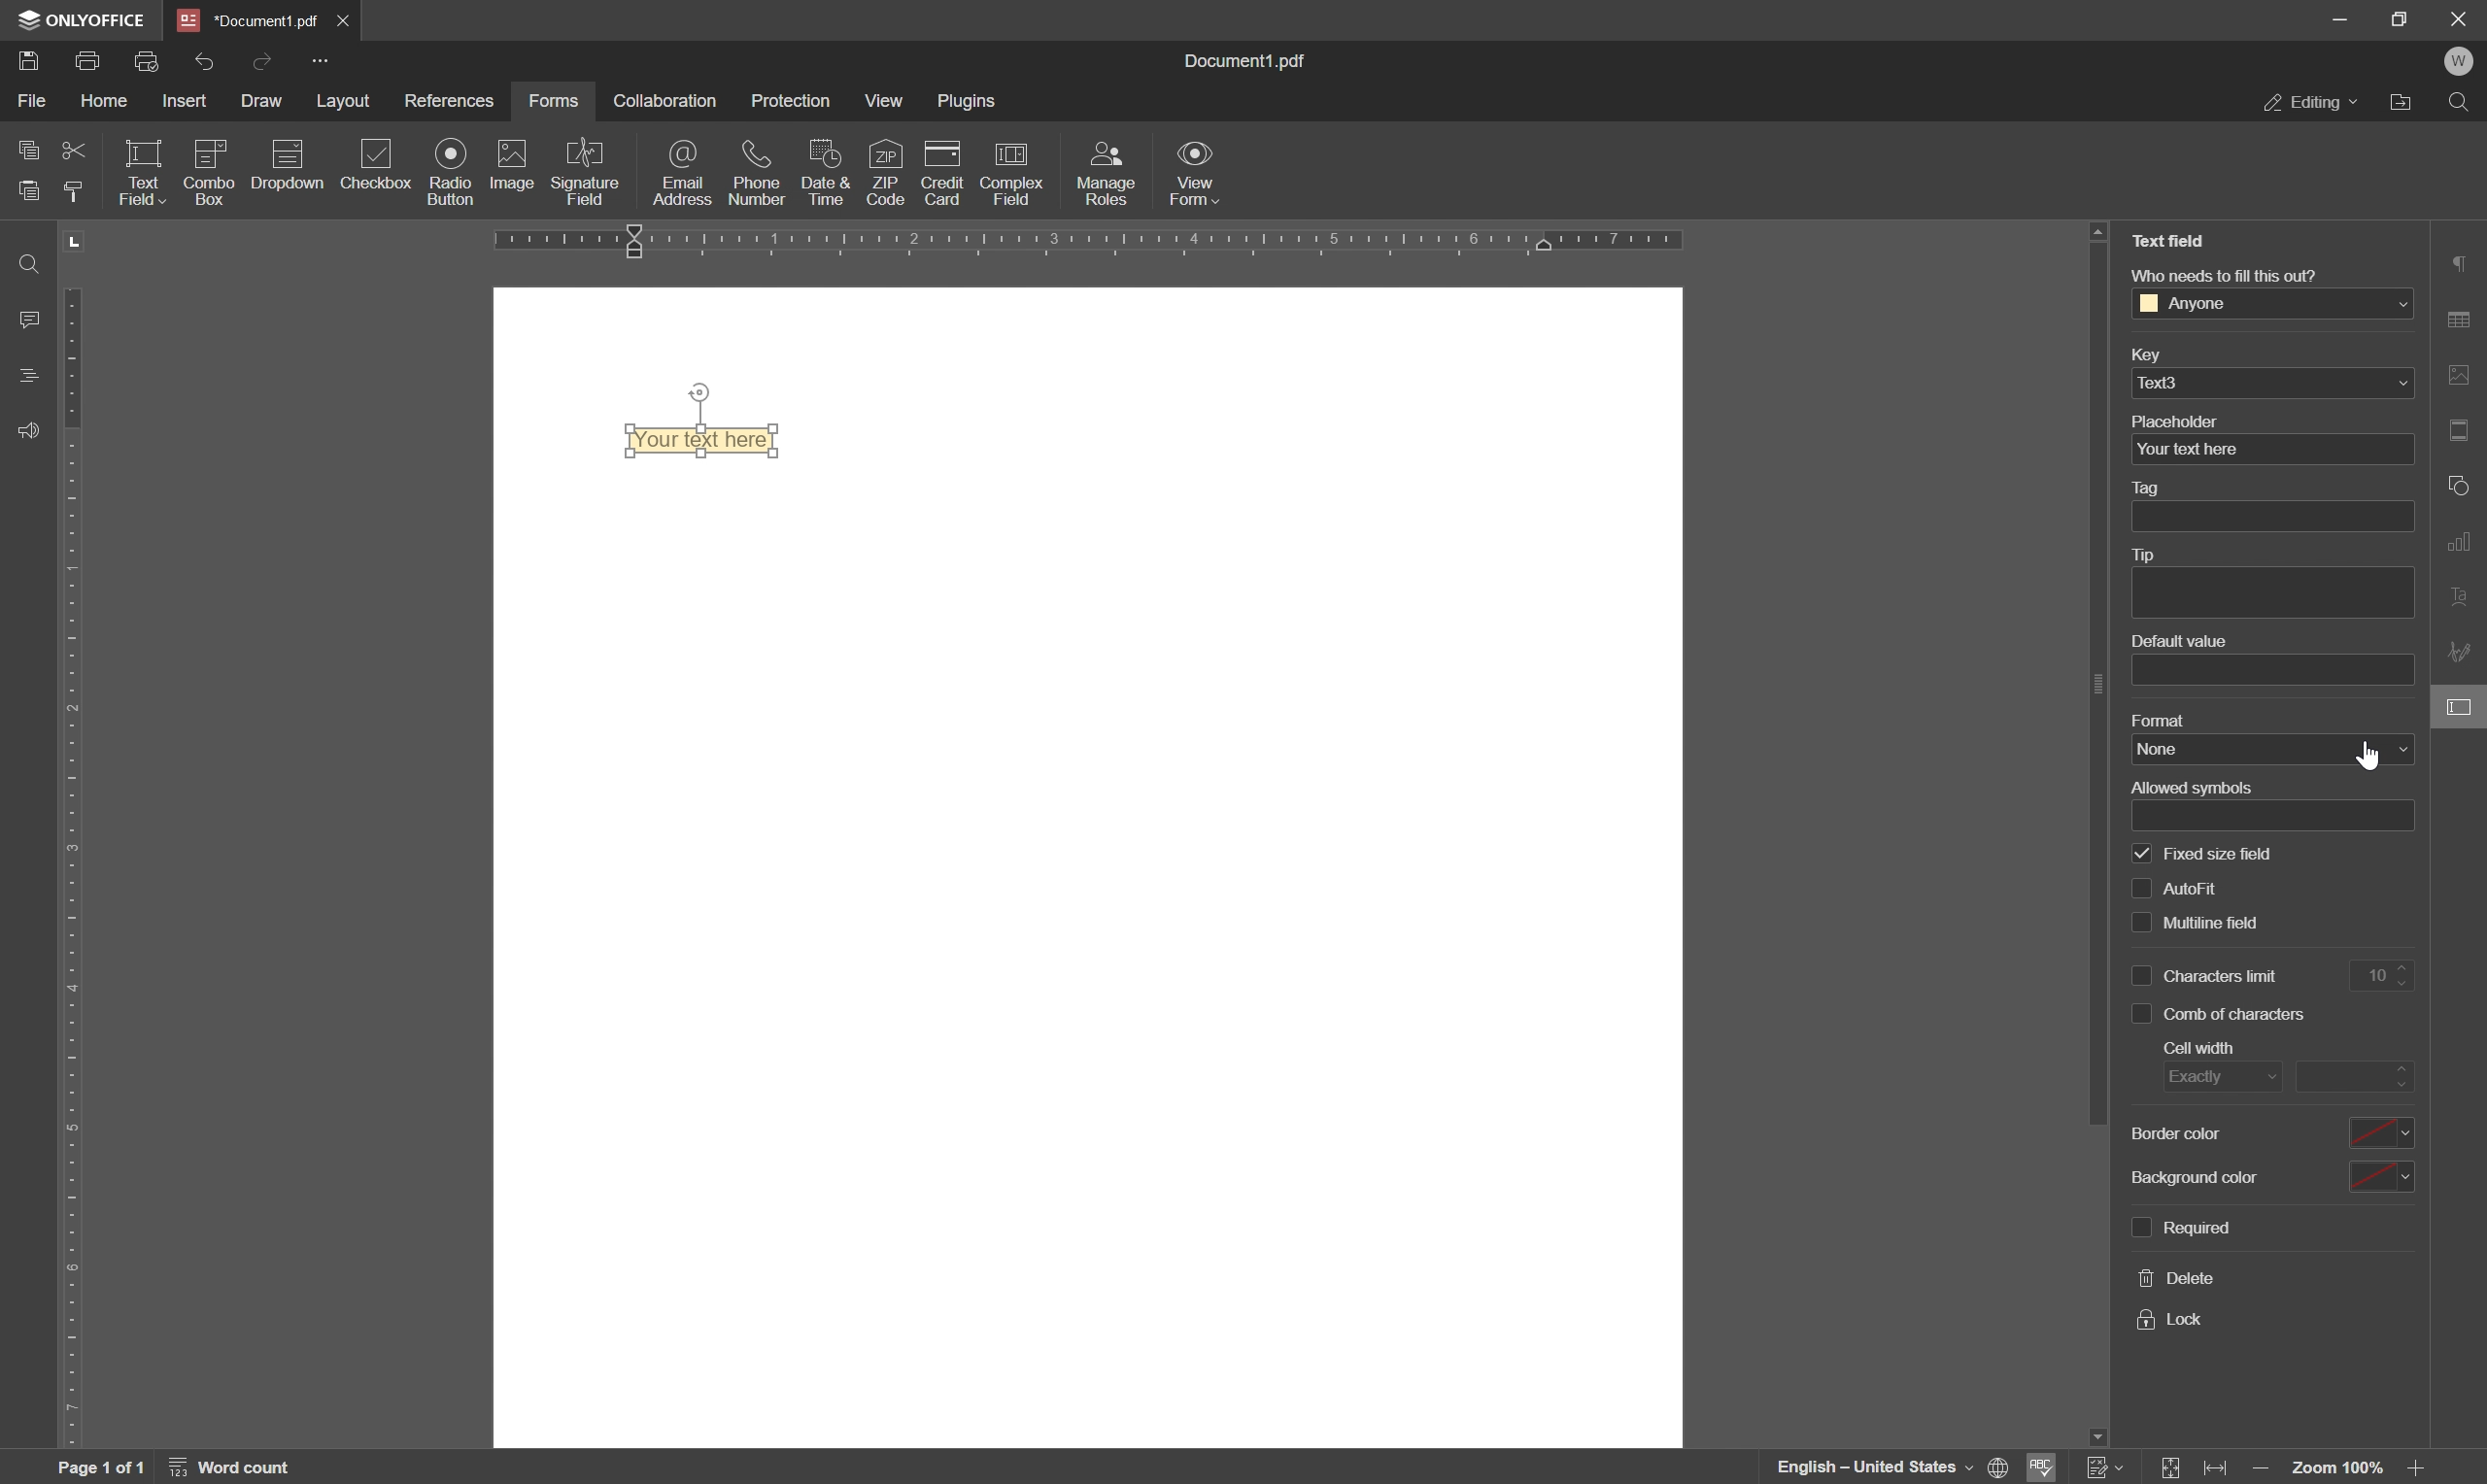 This screenshot has height=1484, width=2487. I want to click on tip text box, so click(2264, 593).